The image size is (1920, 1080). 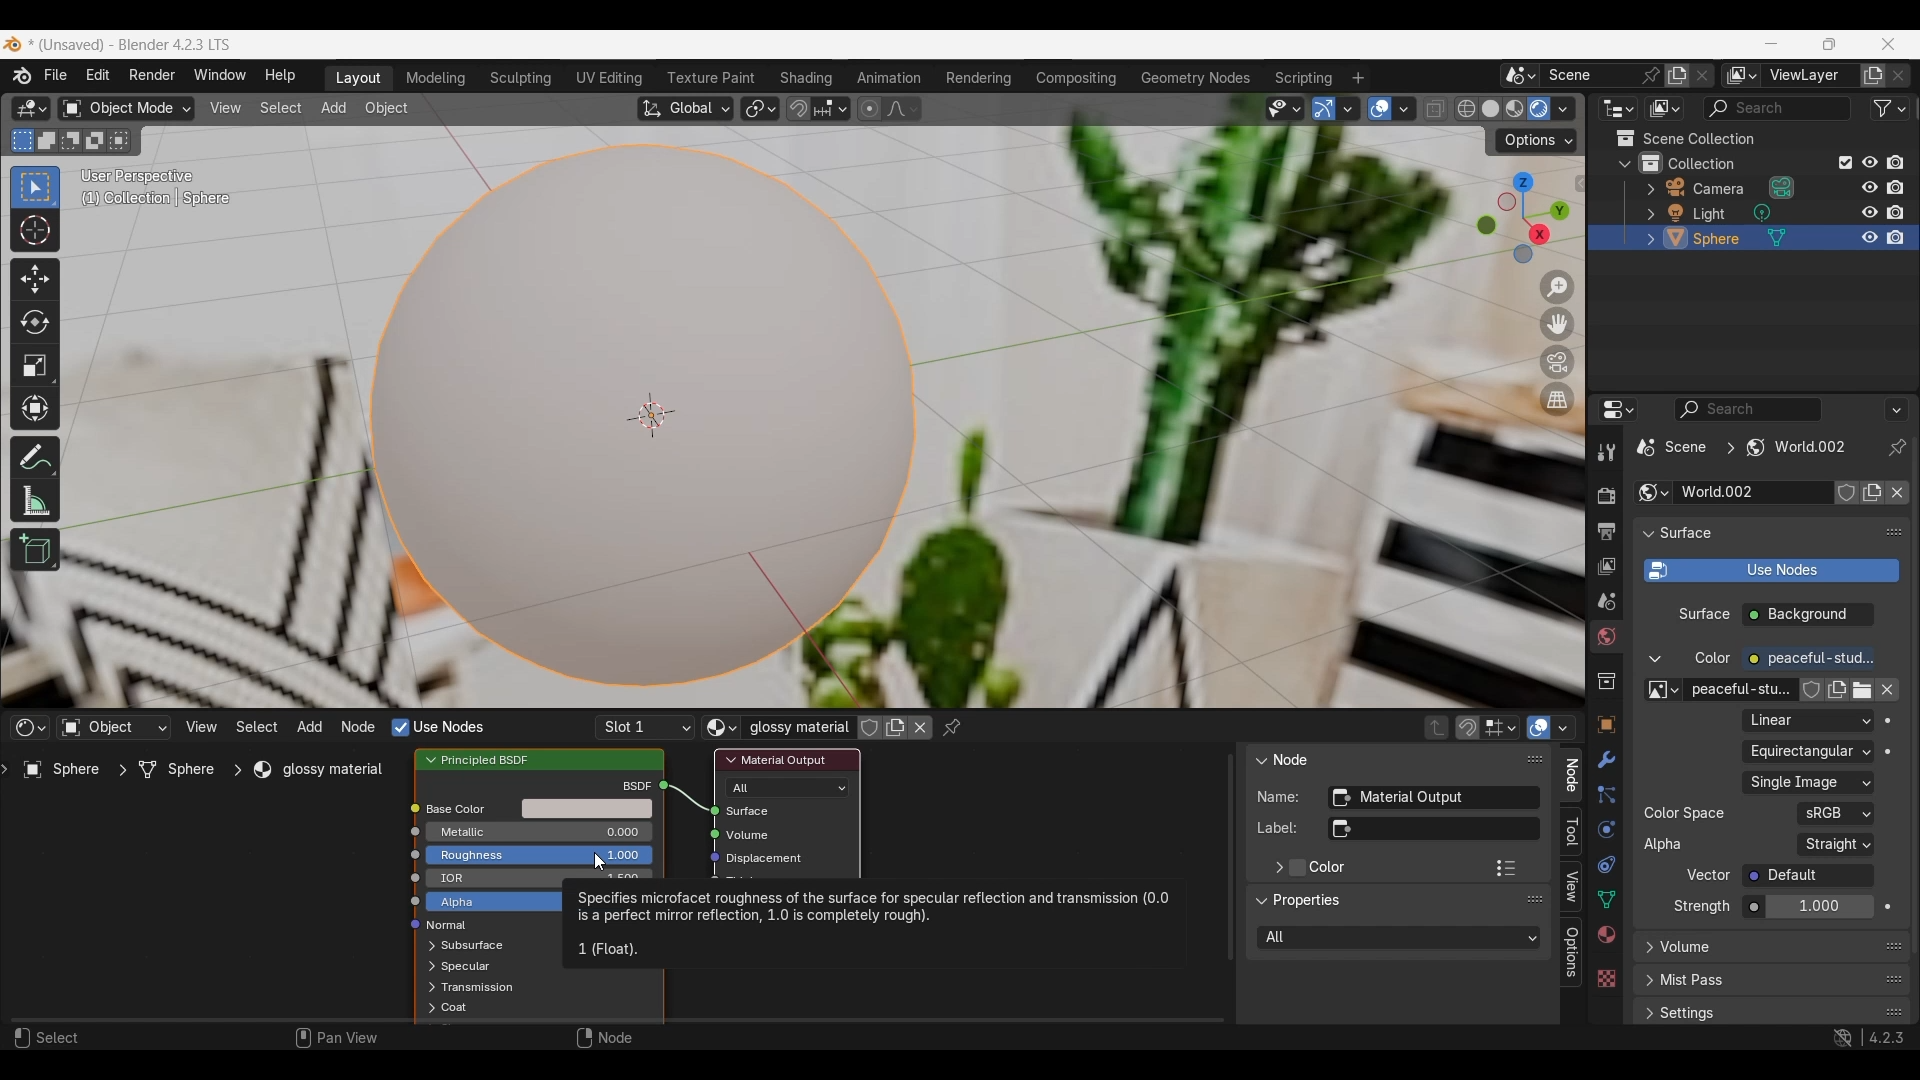 I want to click on Help, so click(x=281, y=76).